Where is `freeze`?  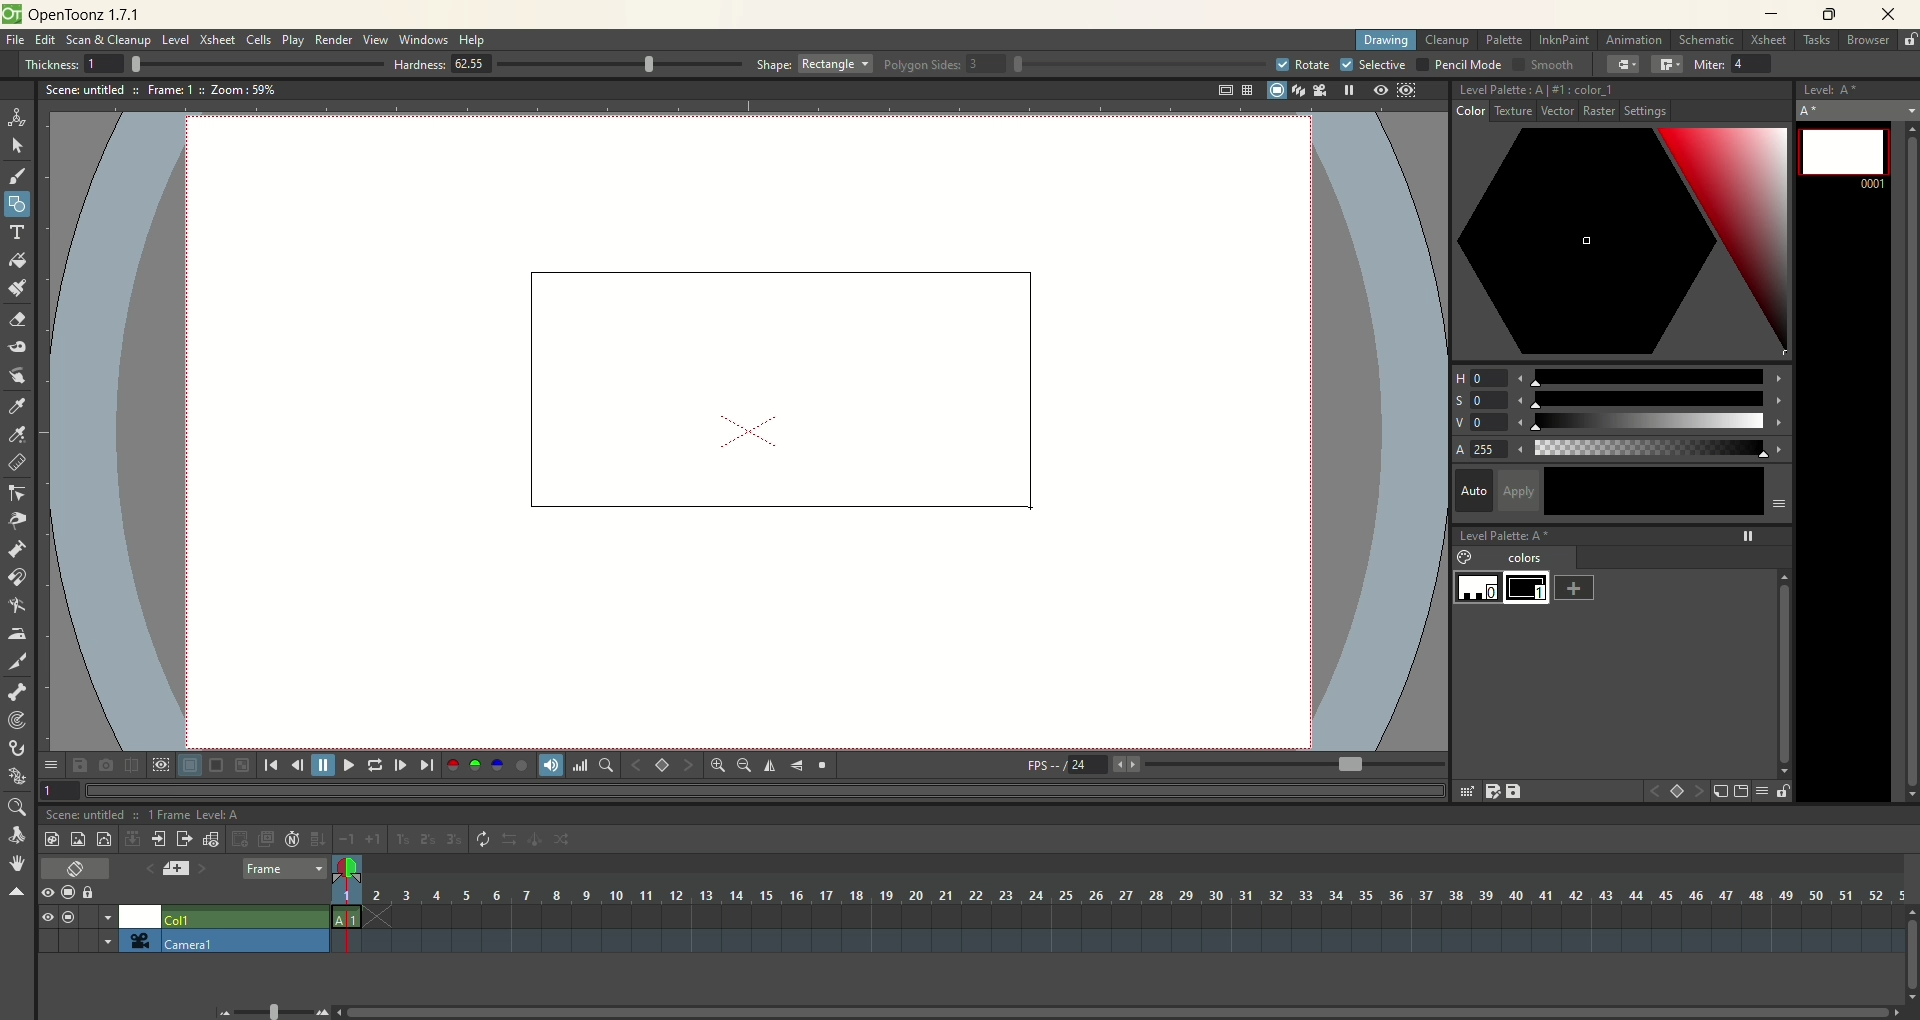
freeze is located at coordinates (1345, 90).